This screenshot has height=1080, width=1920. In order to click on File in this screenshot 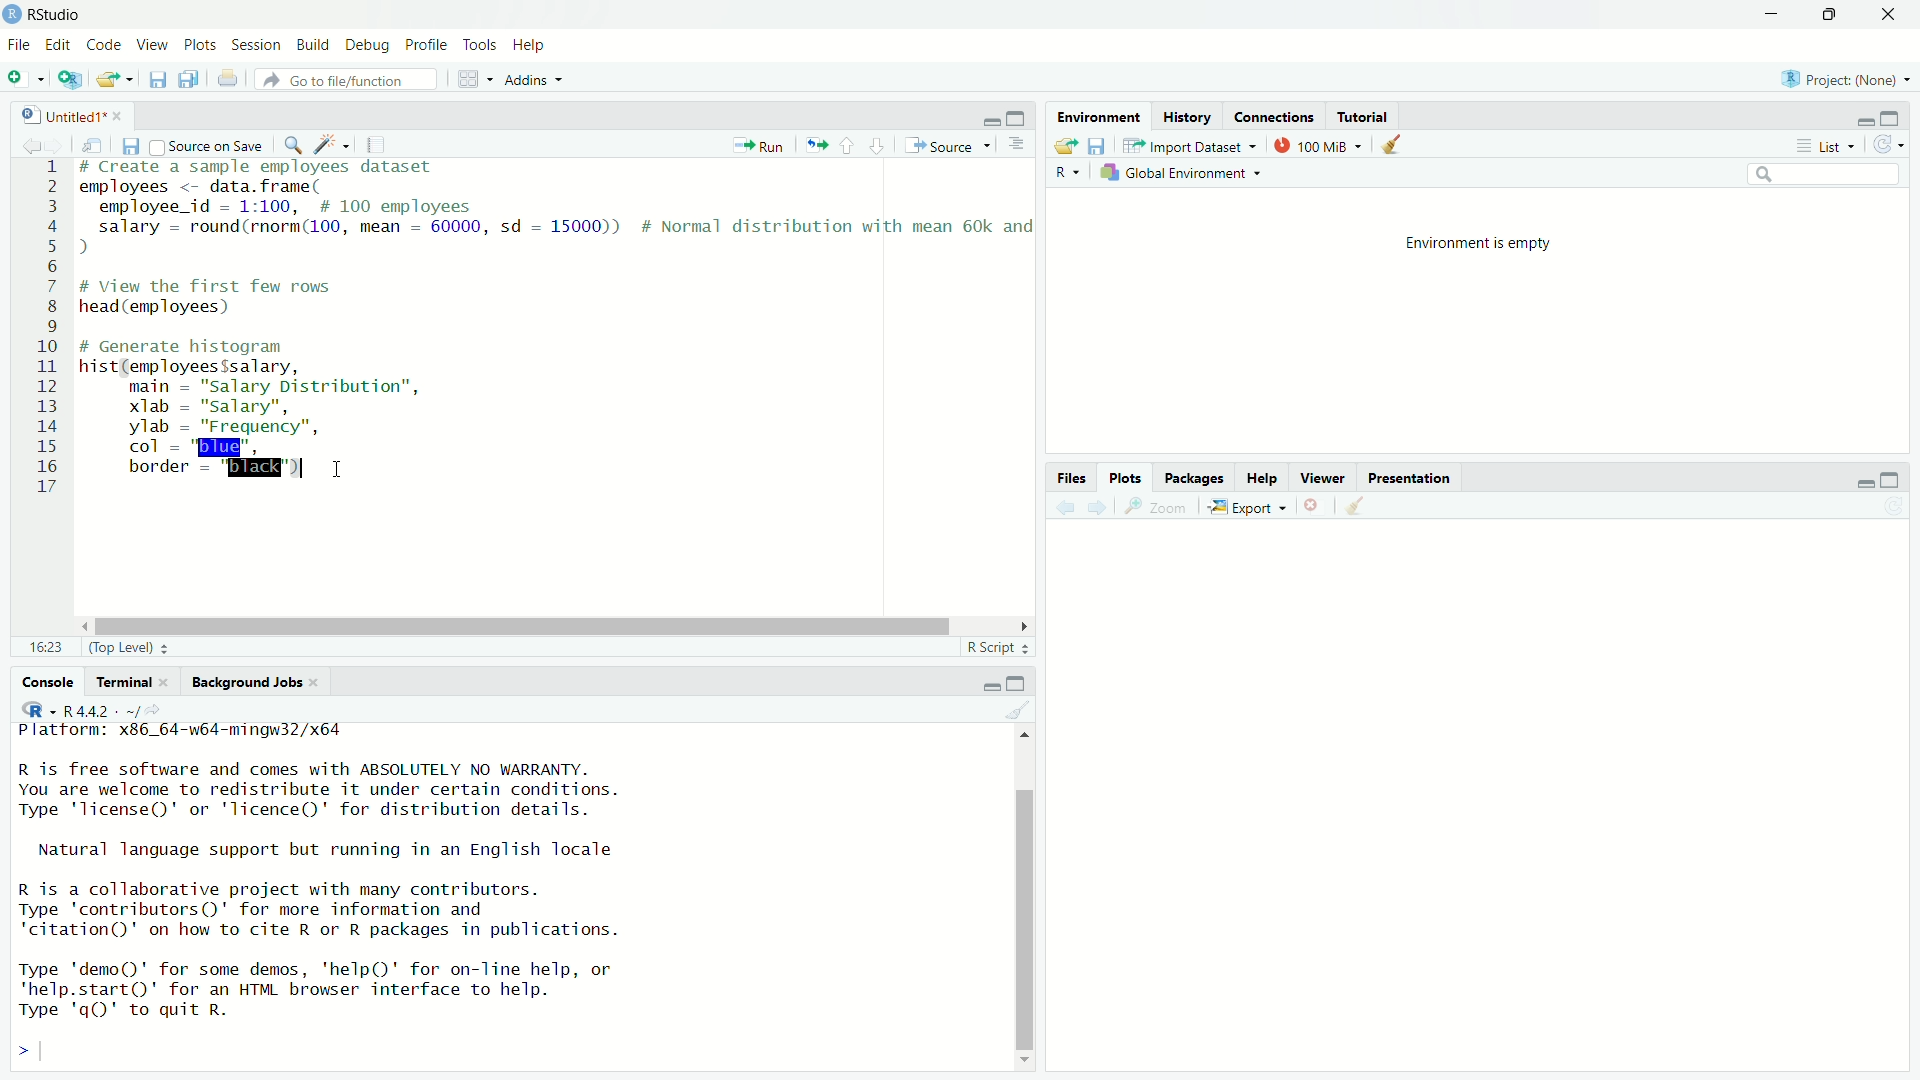, I will do `click(21, 44)`.